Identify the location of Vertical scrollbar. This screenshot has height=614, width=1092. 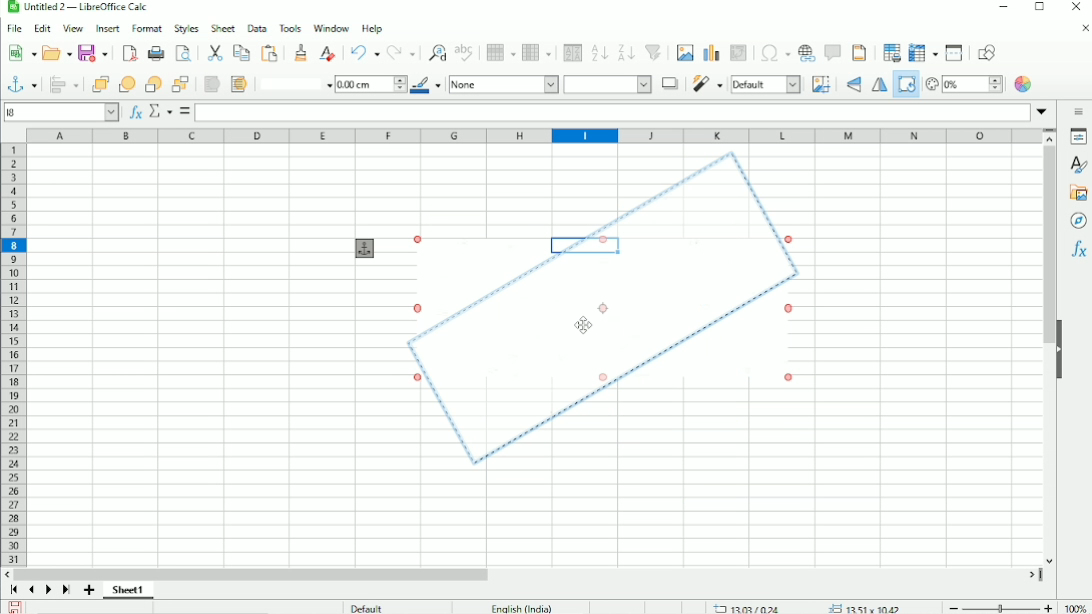
(1050, 237).